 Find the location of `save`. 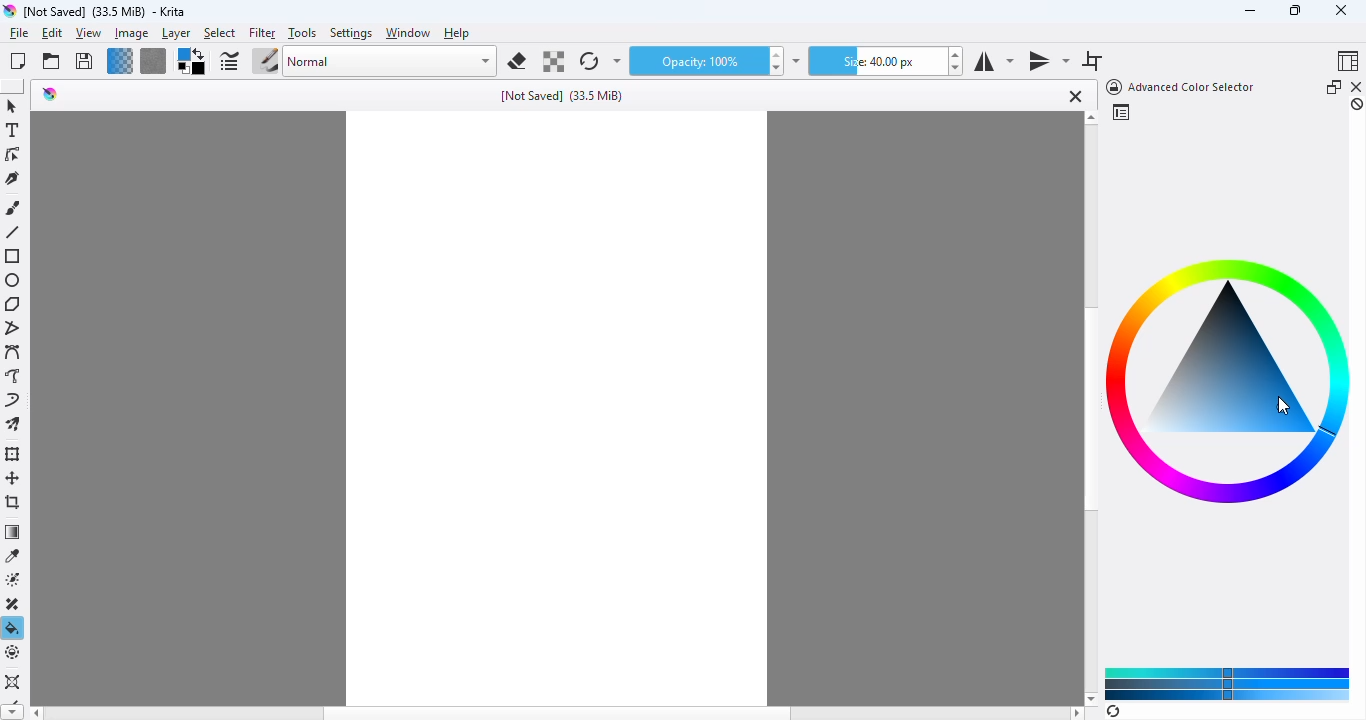

save is located at coordinates (84, 60).